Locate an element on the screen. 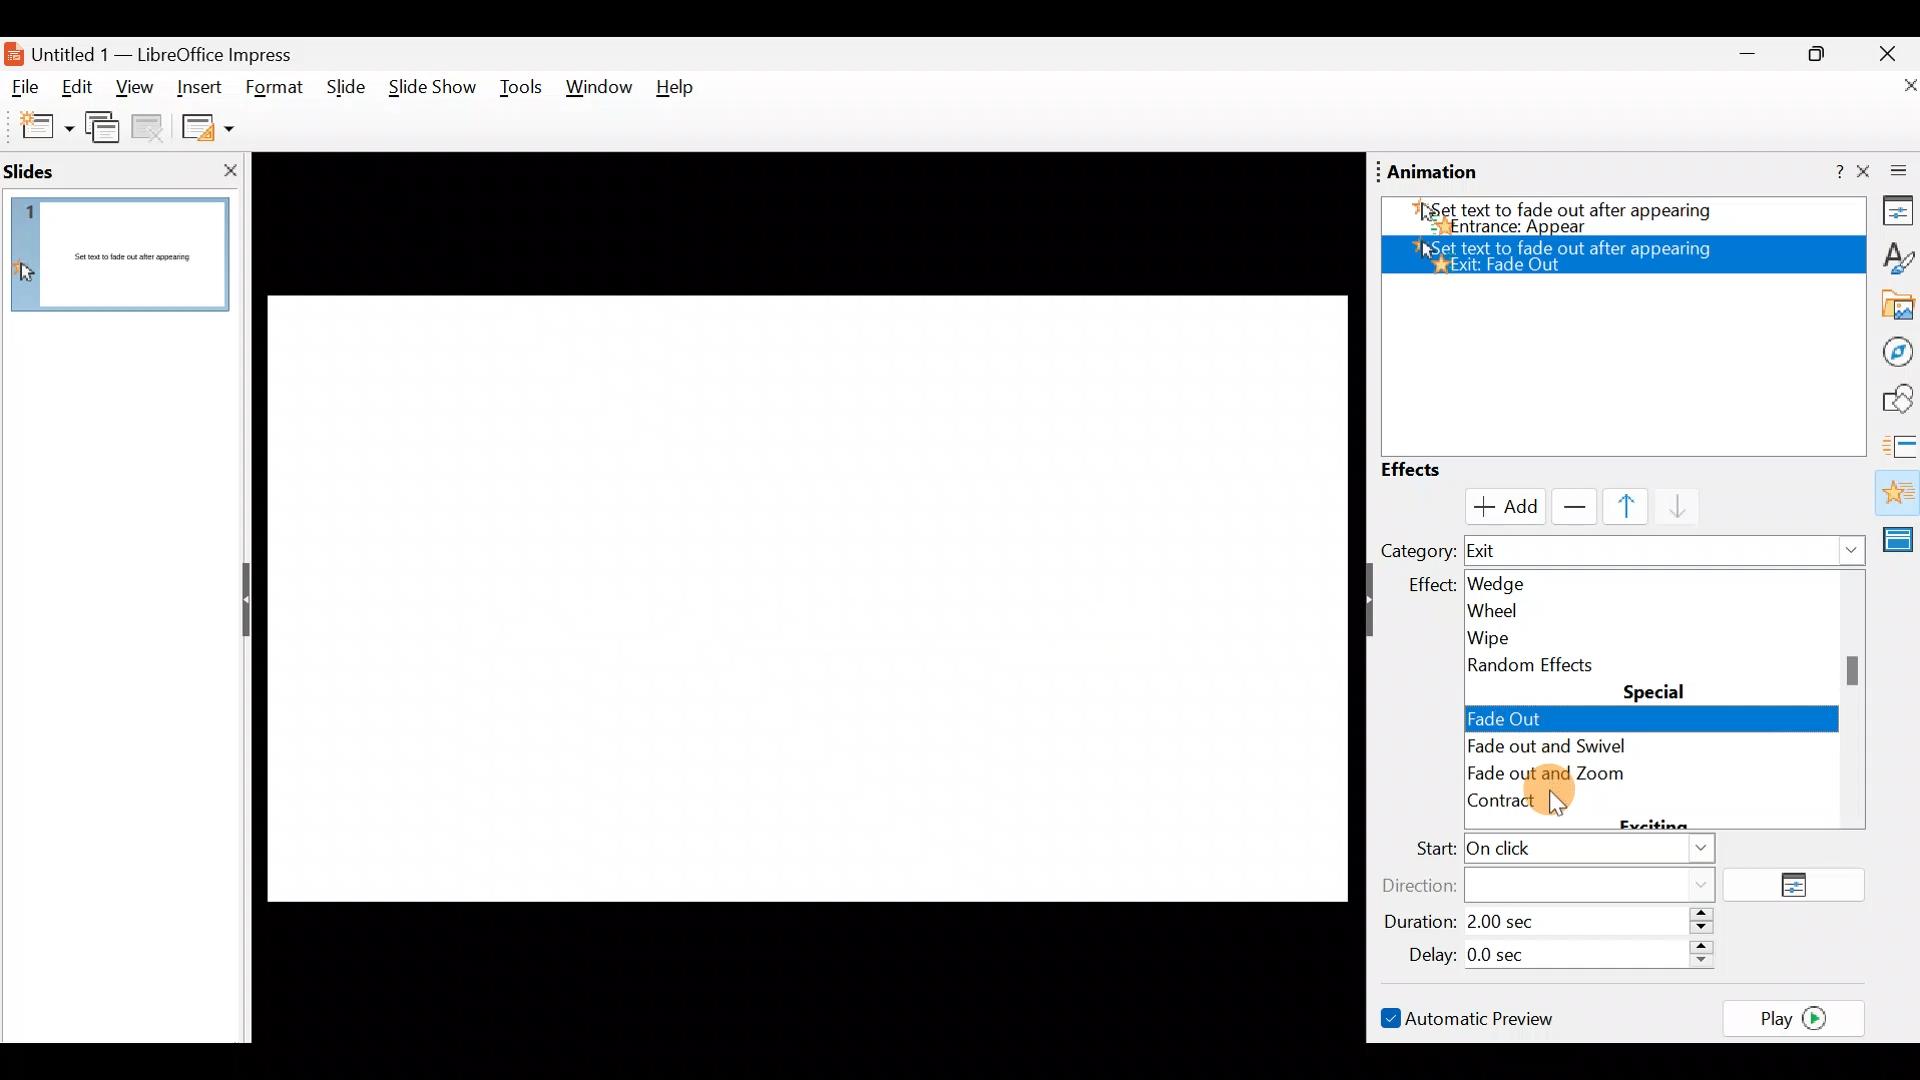 The width and height of the screenshot is (1920, 1080). Close document is located at coordinates (1890, 87).